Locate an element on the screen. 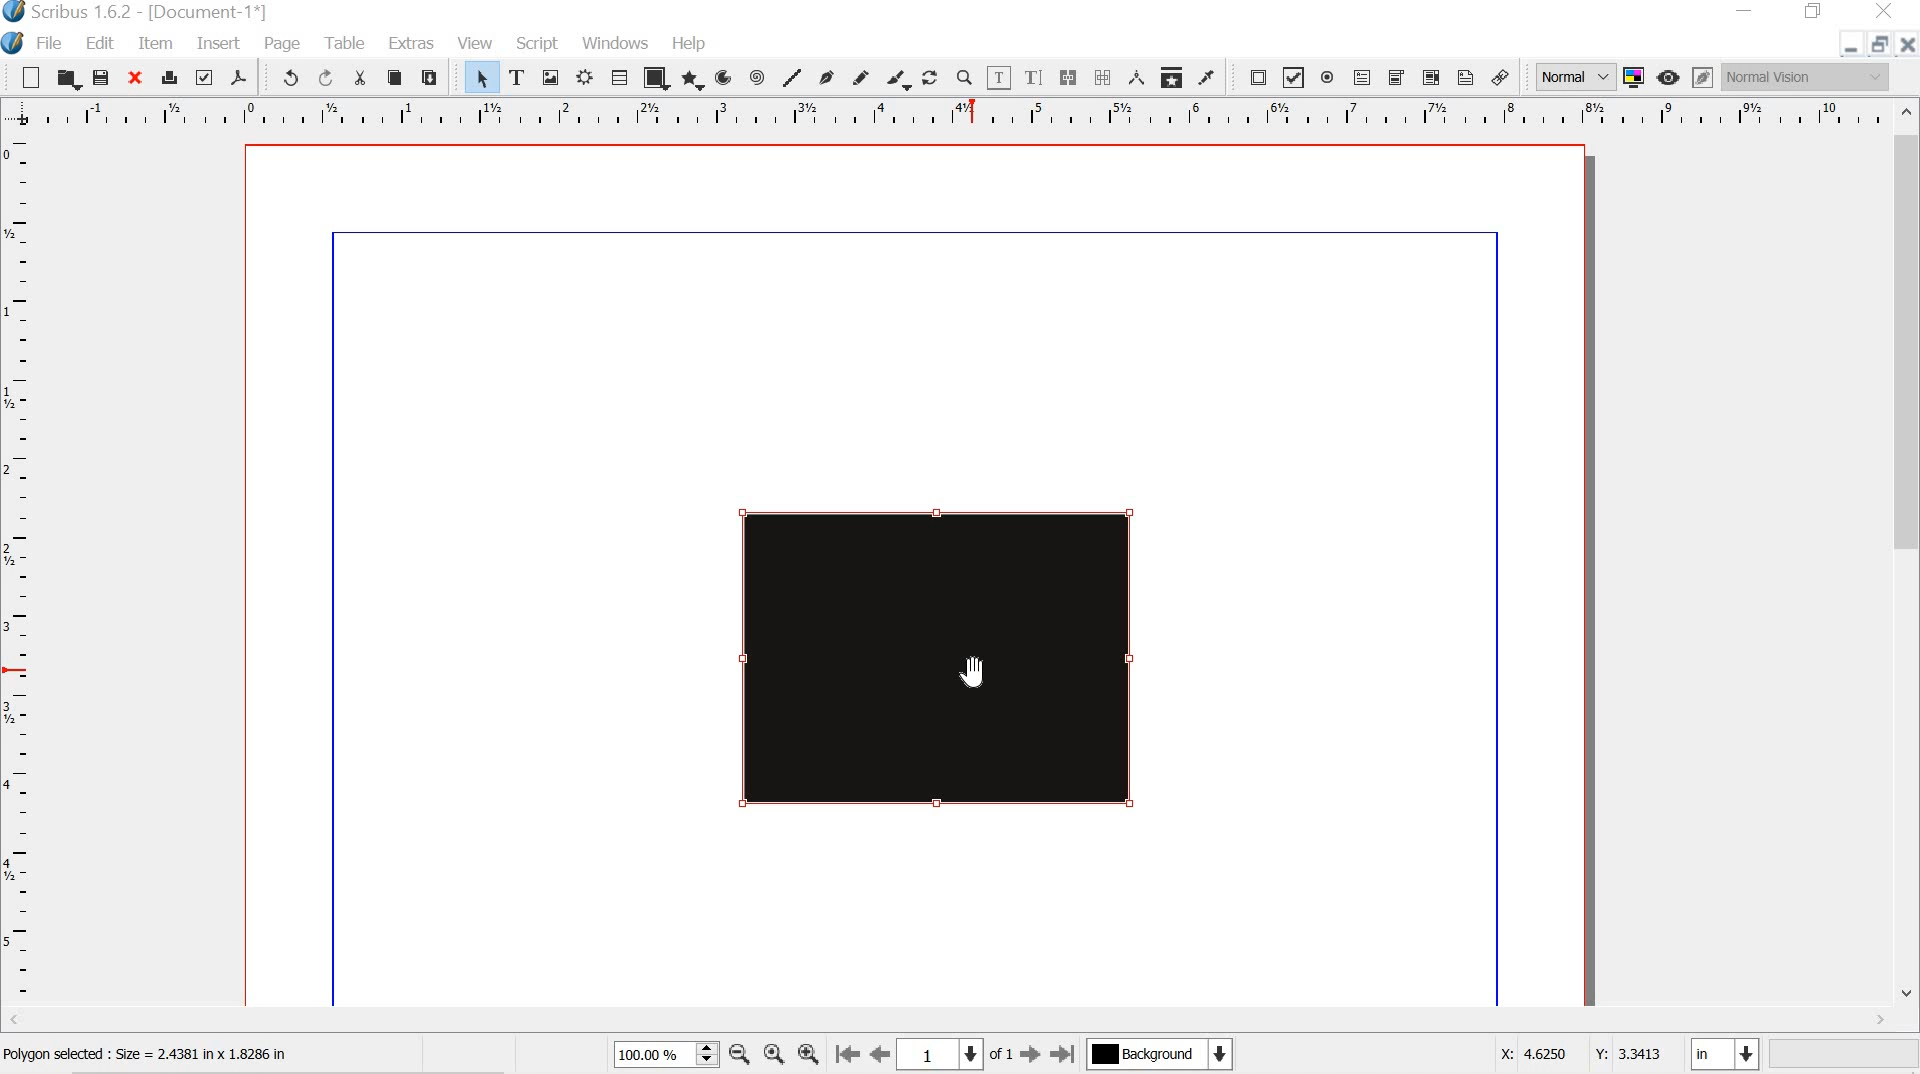  text annotation is located at coordinates (1466, 78).